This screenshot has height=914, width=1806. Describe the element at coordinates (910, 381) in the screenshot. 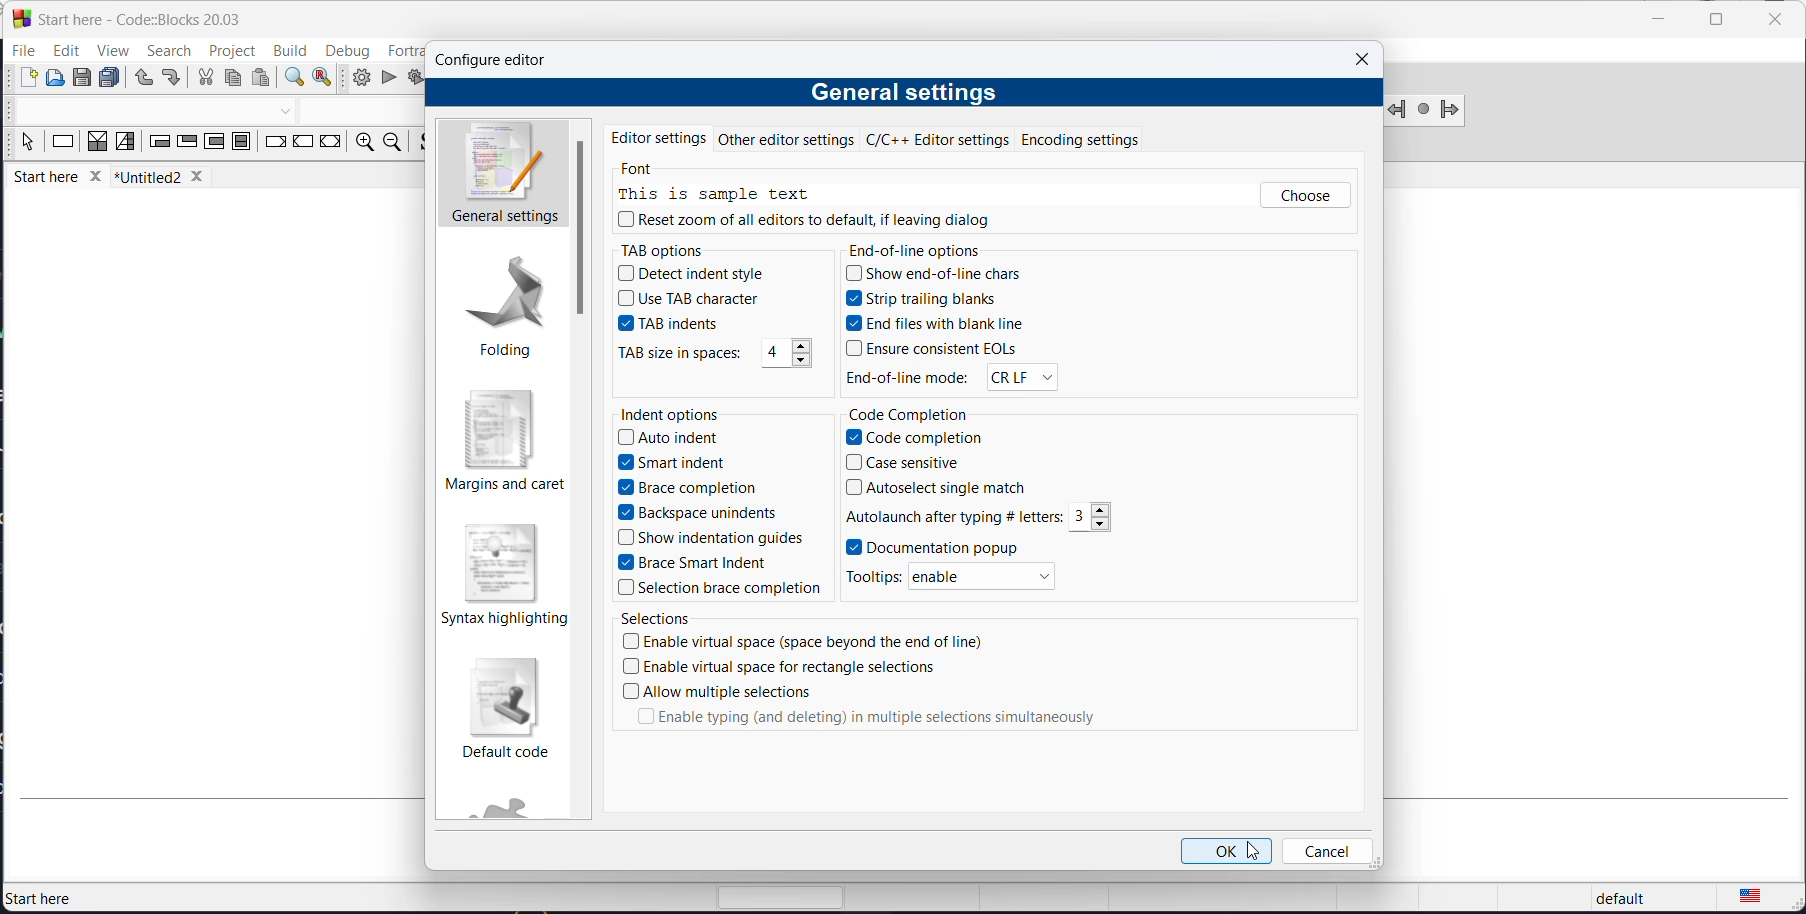

I see `end-of-line mode` at that location.